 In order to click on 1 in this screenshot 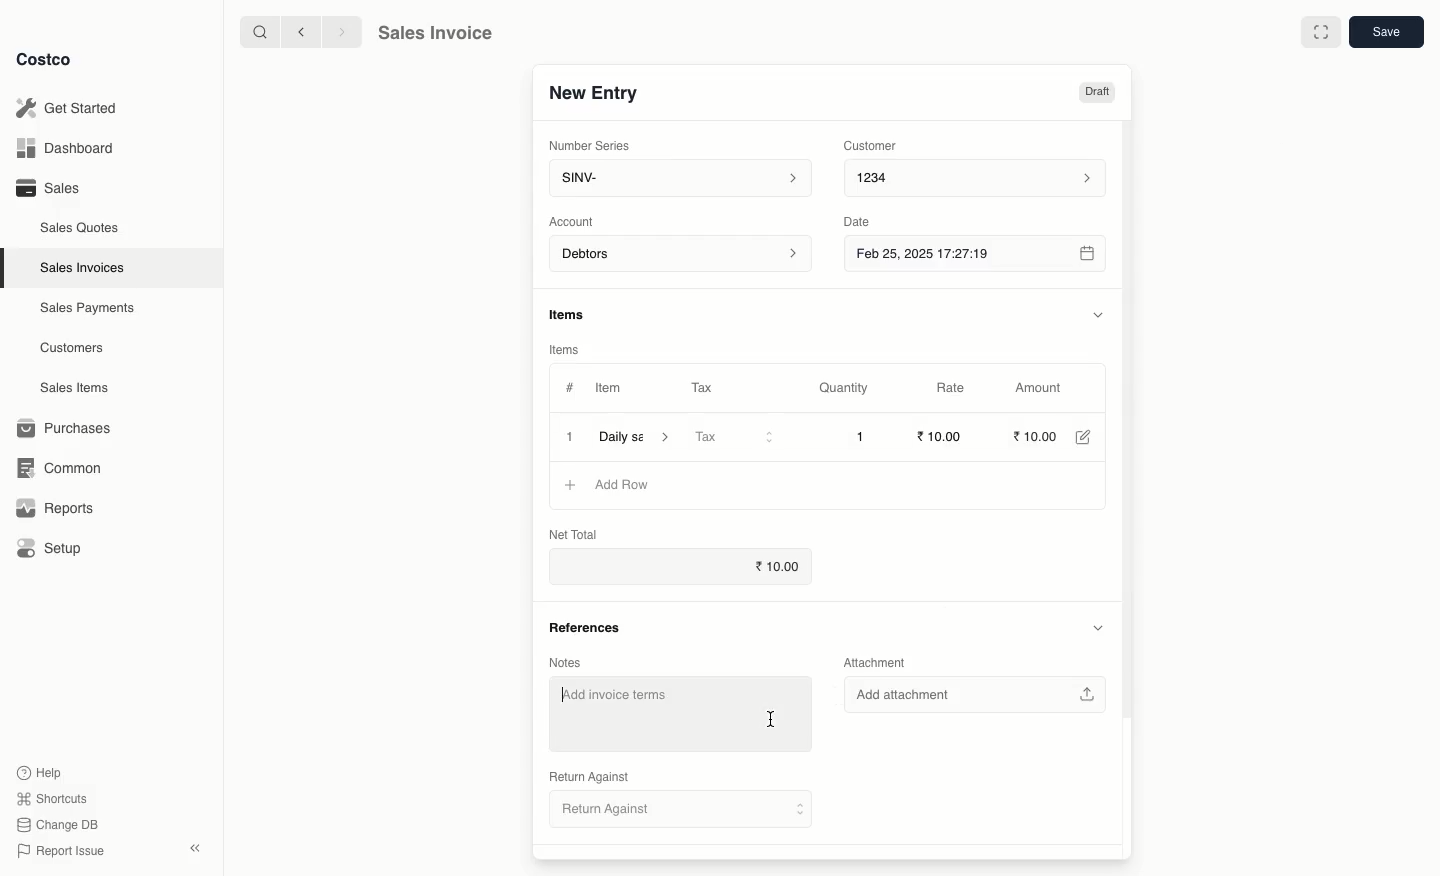, I will do `click(862, 437)`.